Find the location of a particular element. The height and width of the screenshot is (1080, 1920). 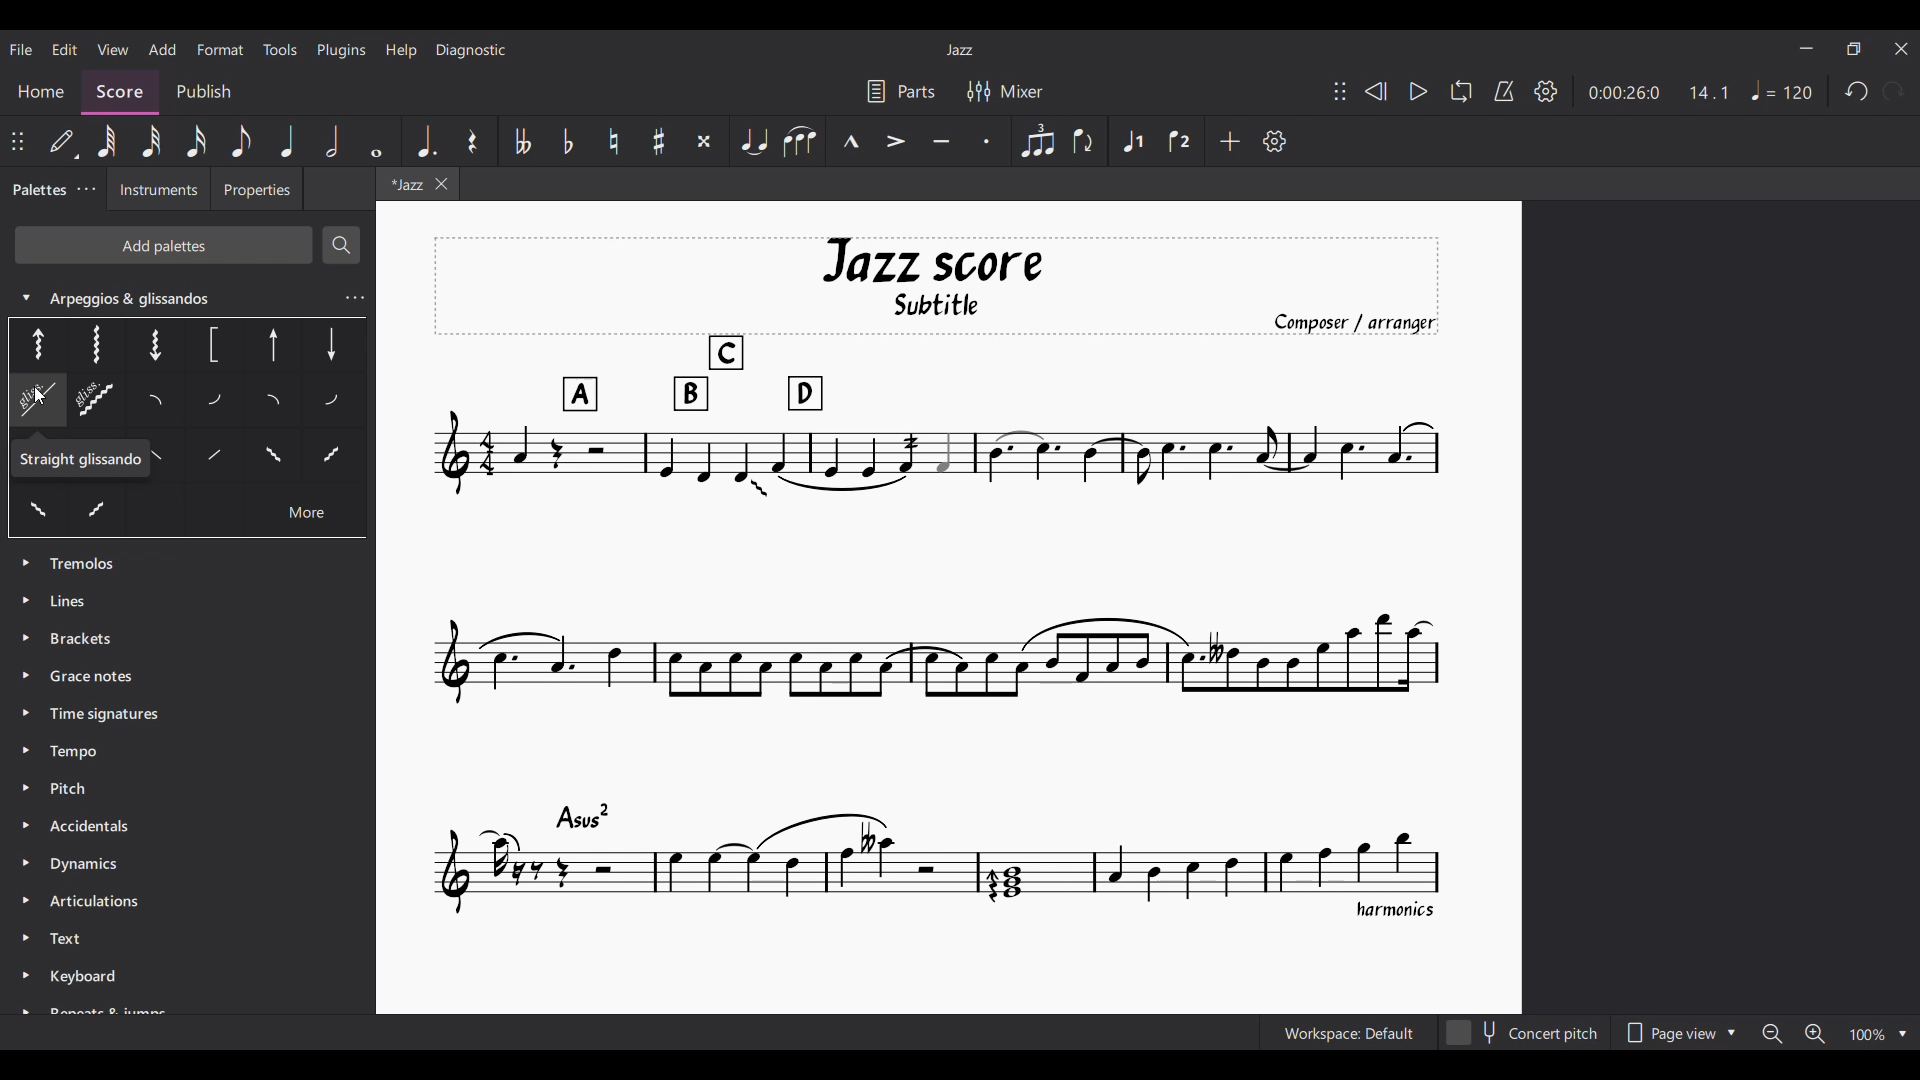

Text is located at coordinates (72, 940).